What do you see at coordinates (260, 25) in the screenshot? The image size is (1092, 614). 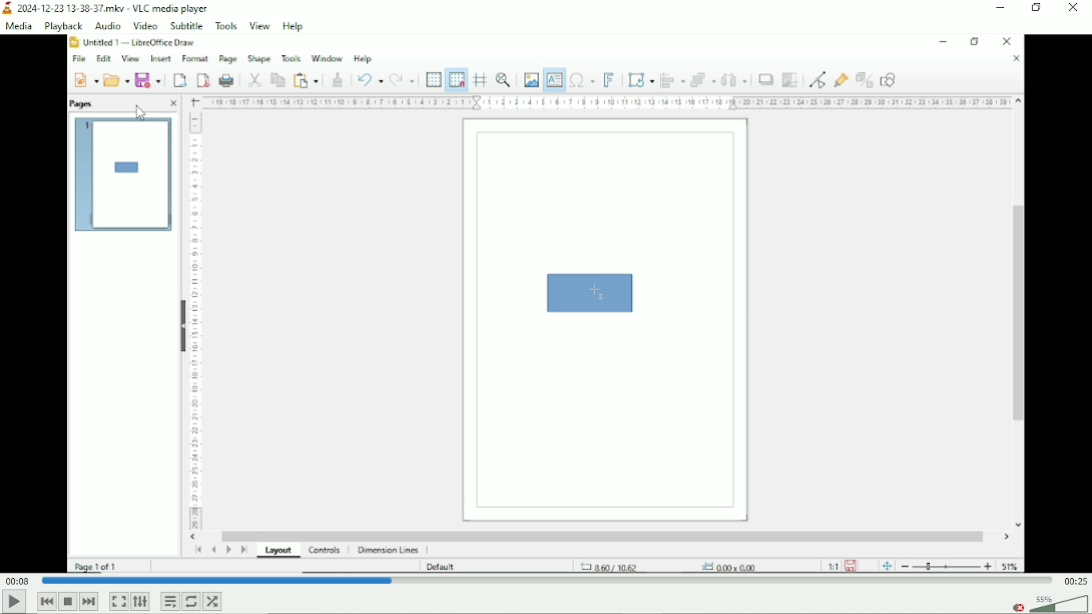 I see `View` at bounding box center [260, 25].